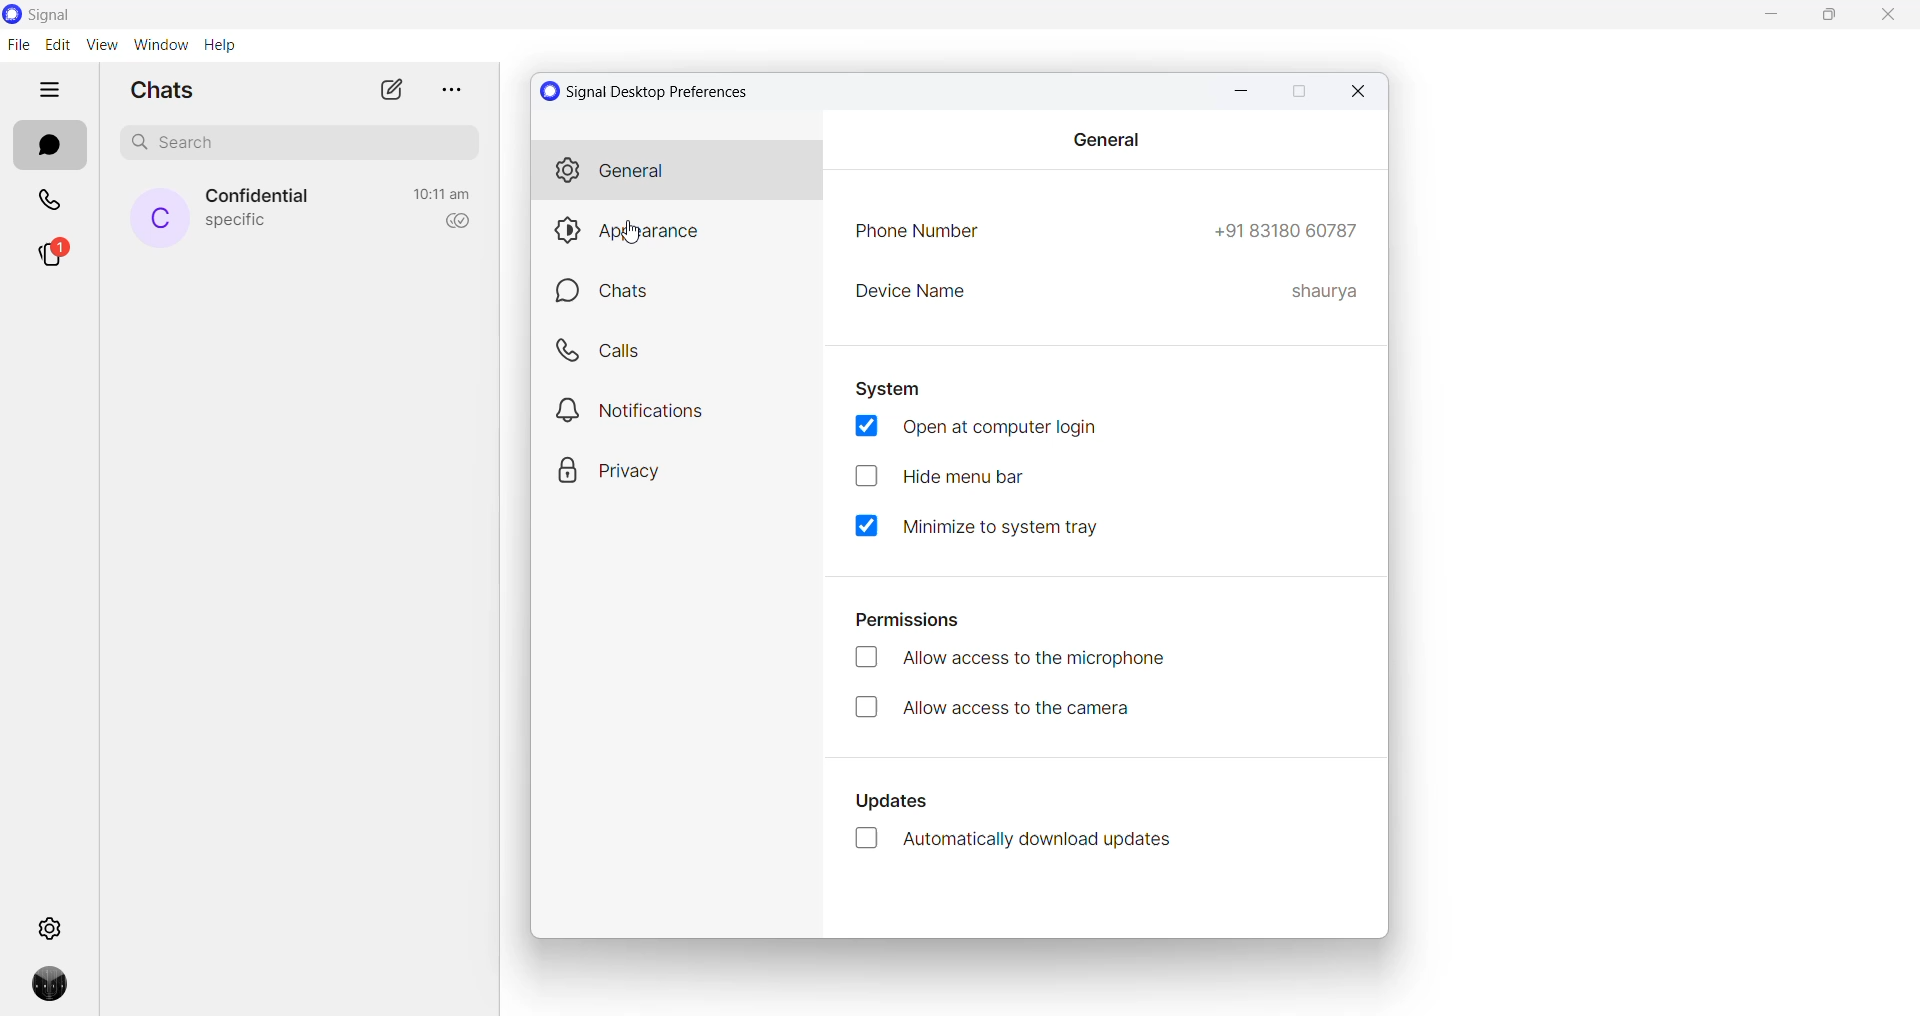 The image size is (1920, 1016). I want to click on device name, so click(914, 295).